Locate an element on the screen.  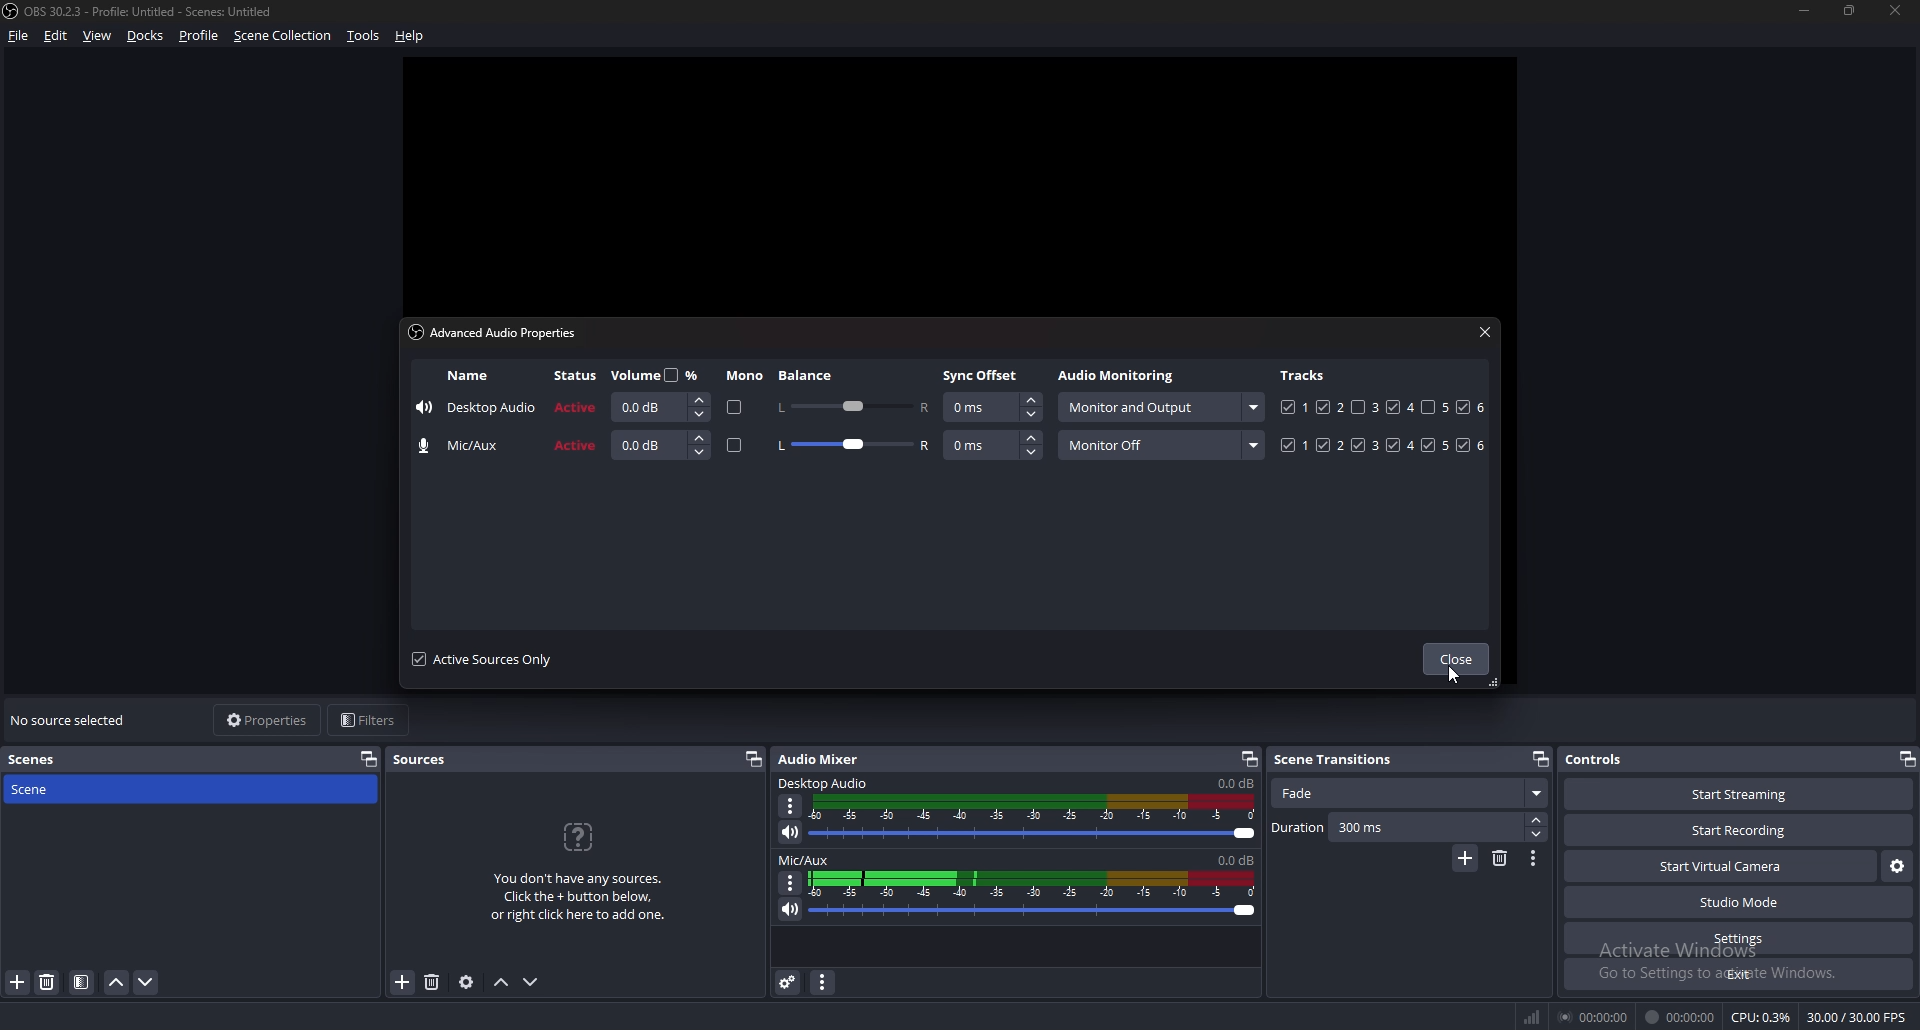
help is located at coordinates (413, 34).